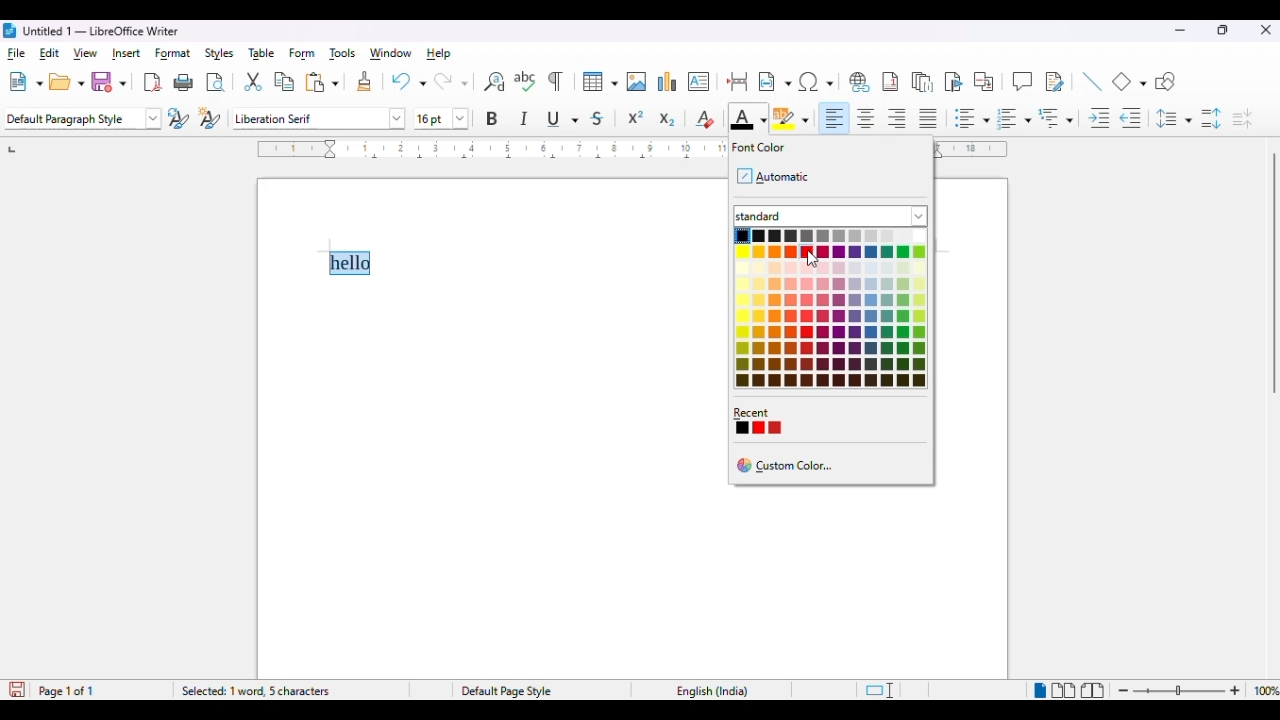 The image size is (1280, 720). Describe the element at coordinates (495, 82) in the screenshot. I see `find and replace` at that location.